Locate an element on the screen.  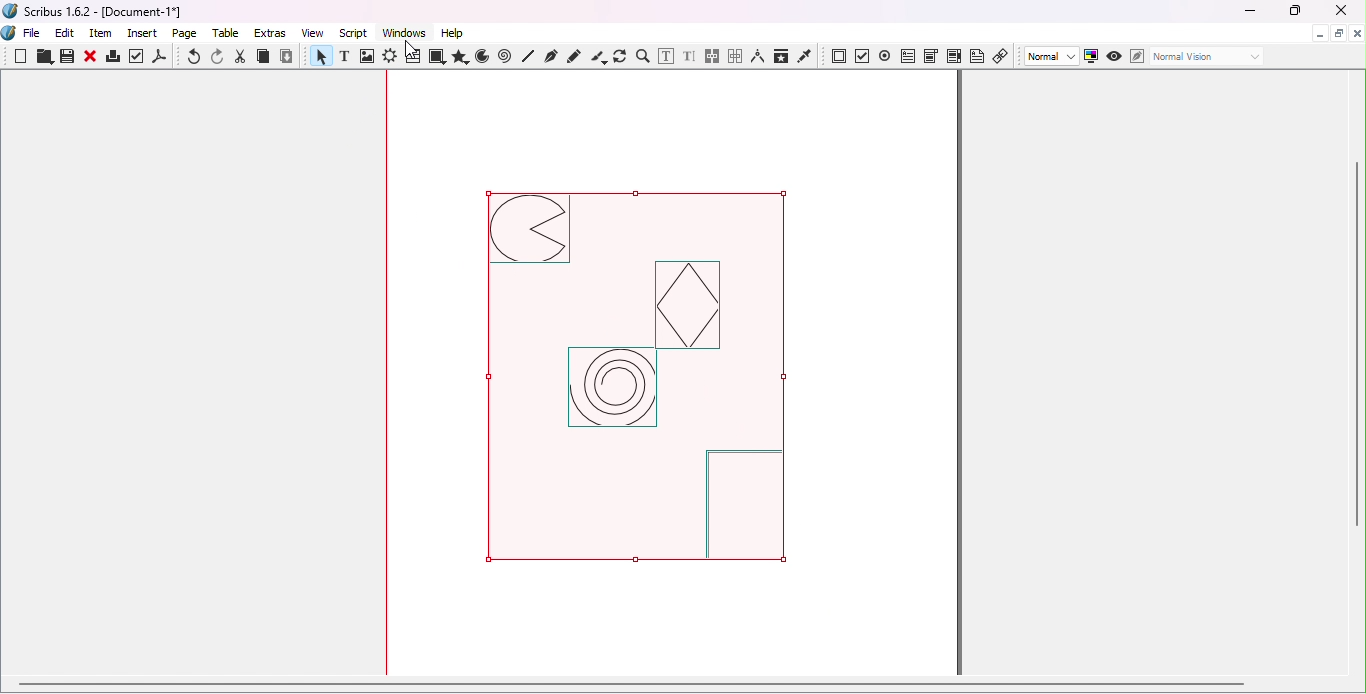
Selected image is located at coordinates (652, 385).